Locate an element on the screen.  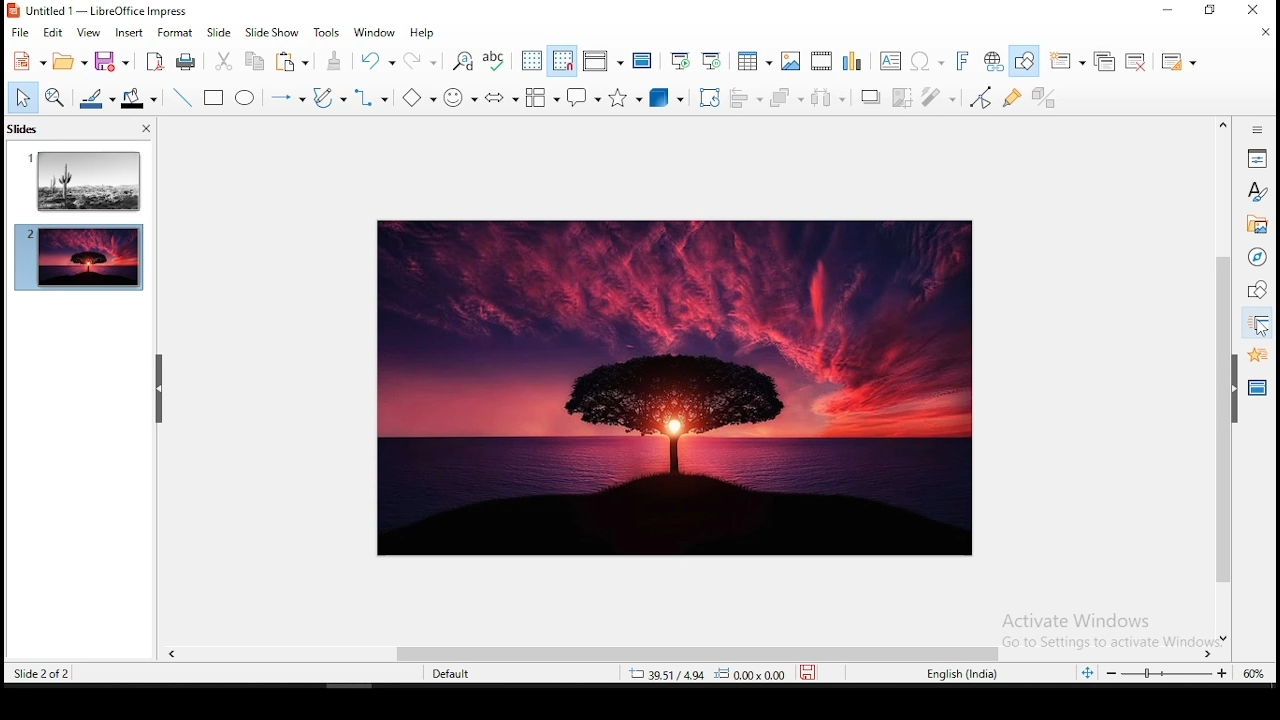
help is located at coordinates (423, 34).